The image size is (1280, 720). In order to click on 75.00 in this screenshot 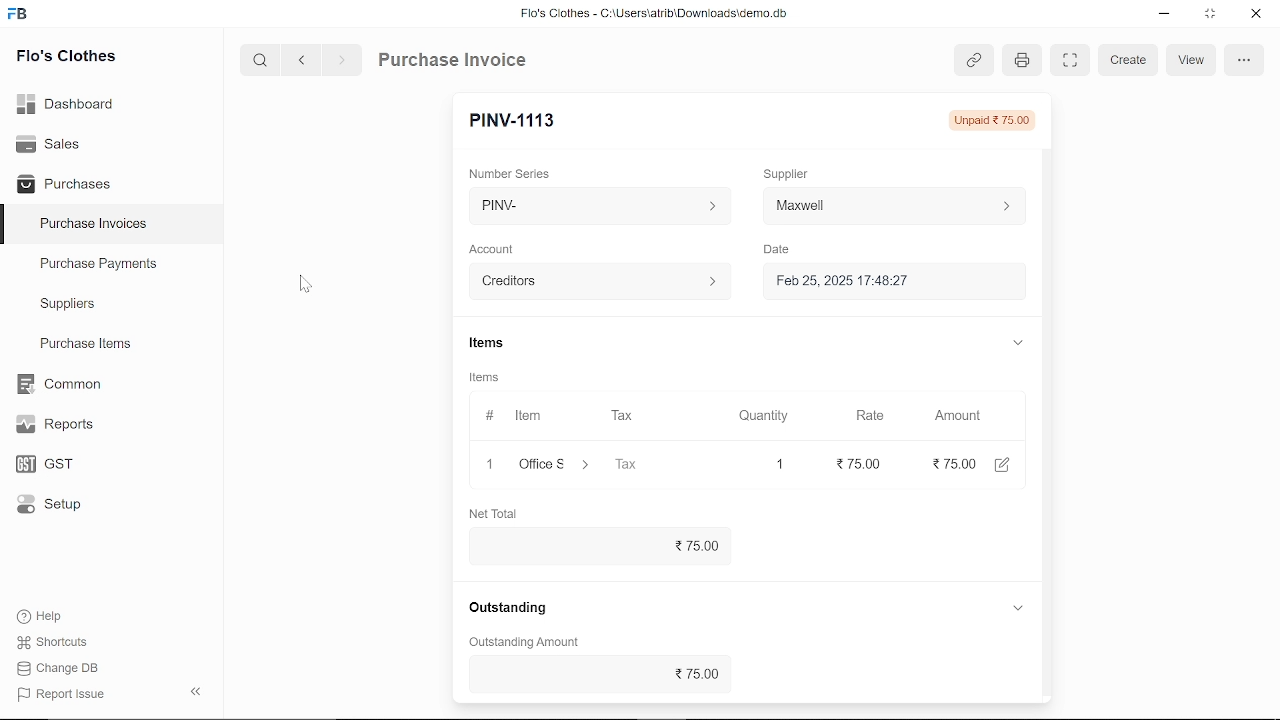, I will do `click(595, 544)`.